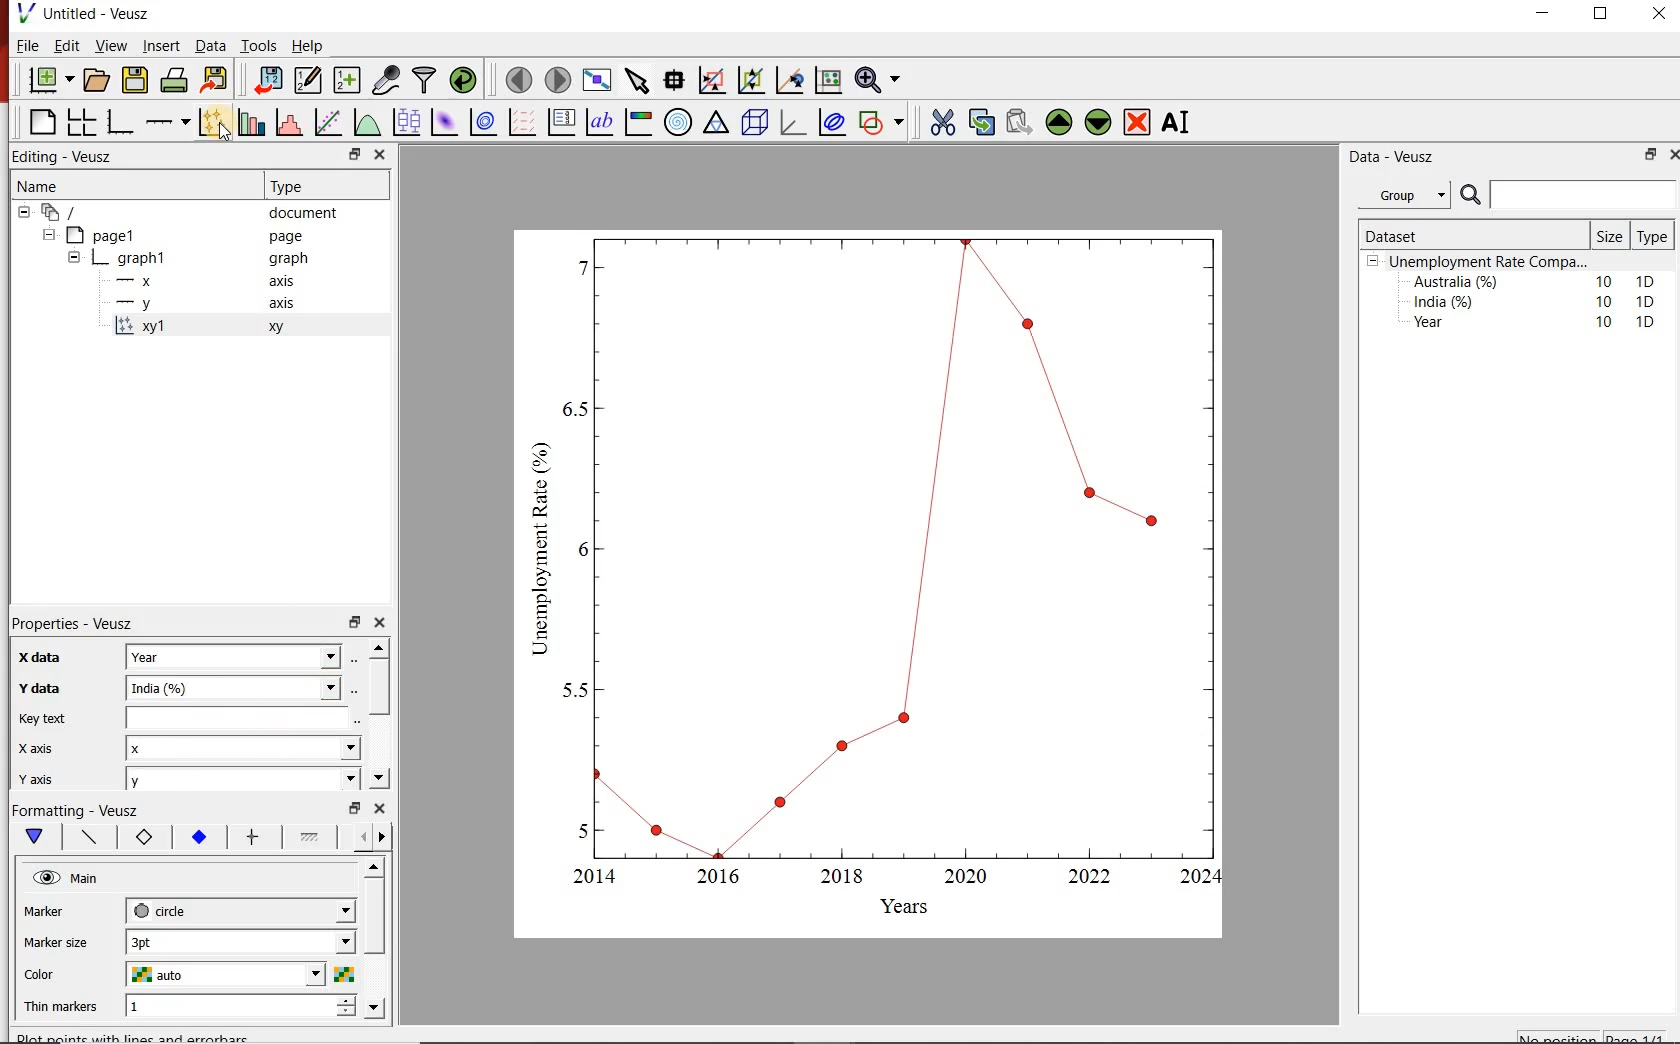  Describe the element at coordinates (310, 78) in the screenshot. I see `edit and enter new datasets` at that location.